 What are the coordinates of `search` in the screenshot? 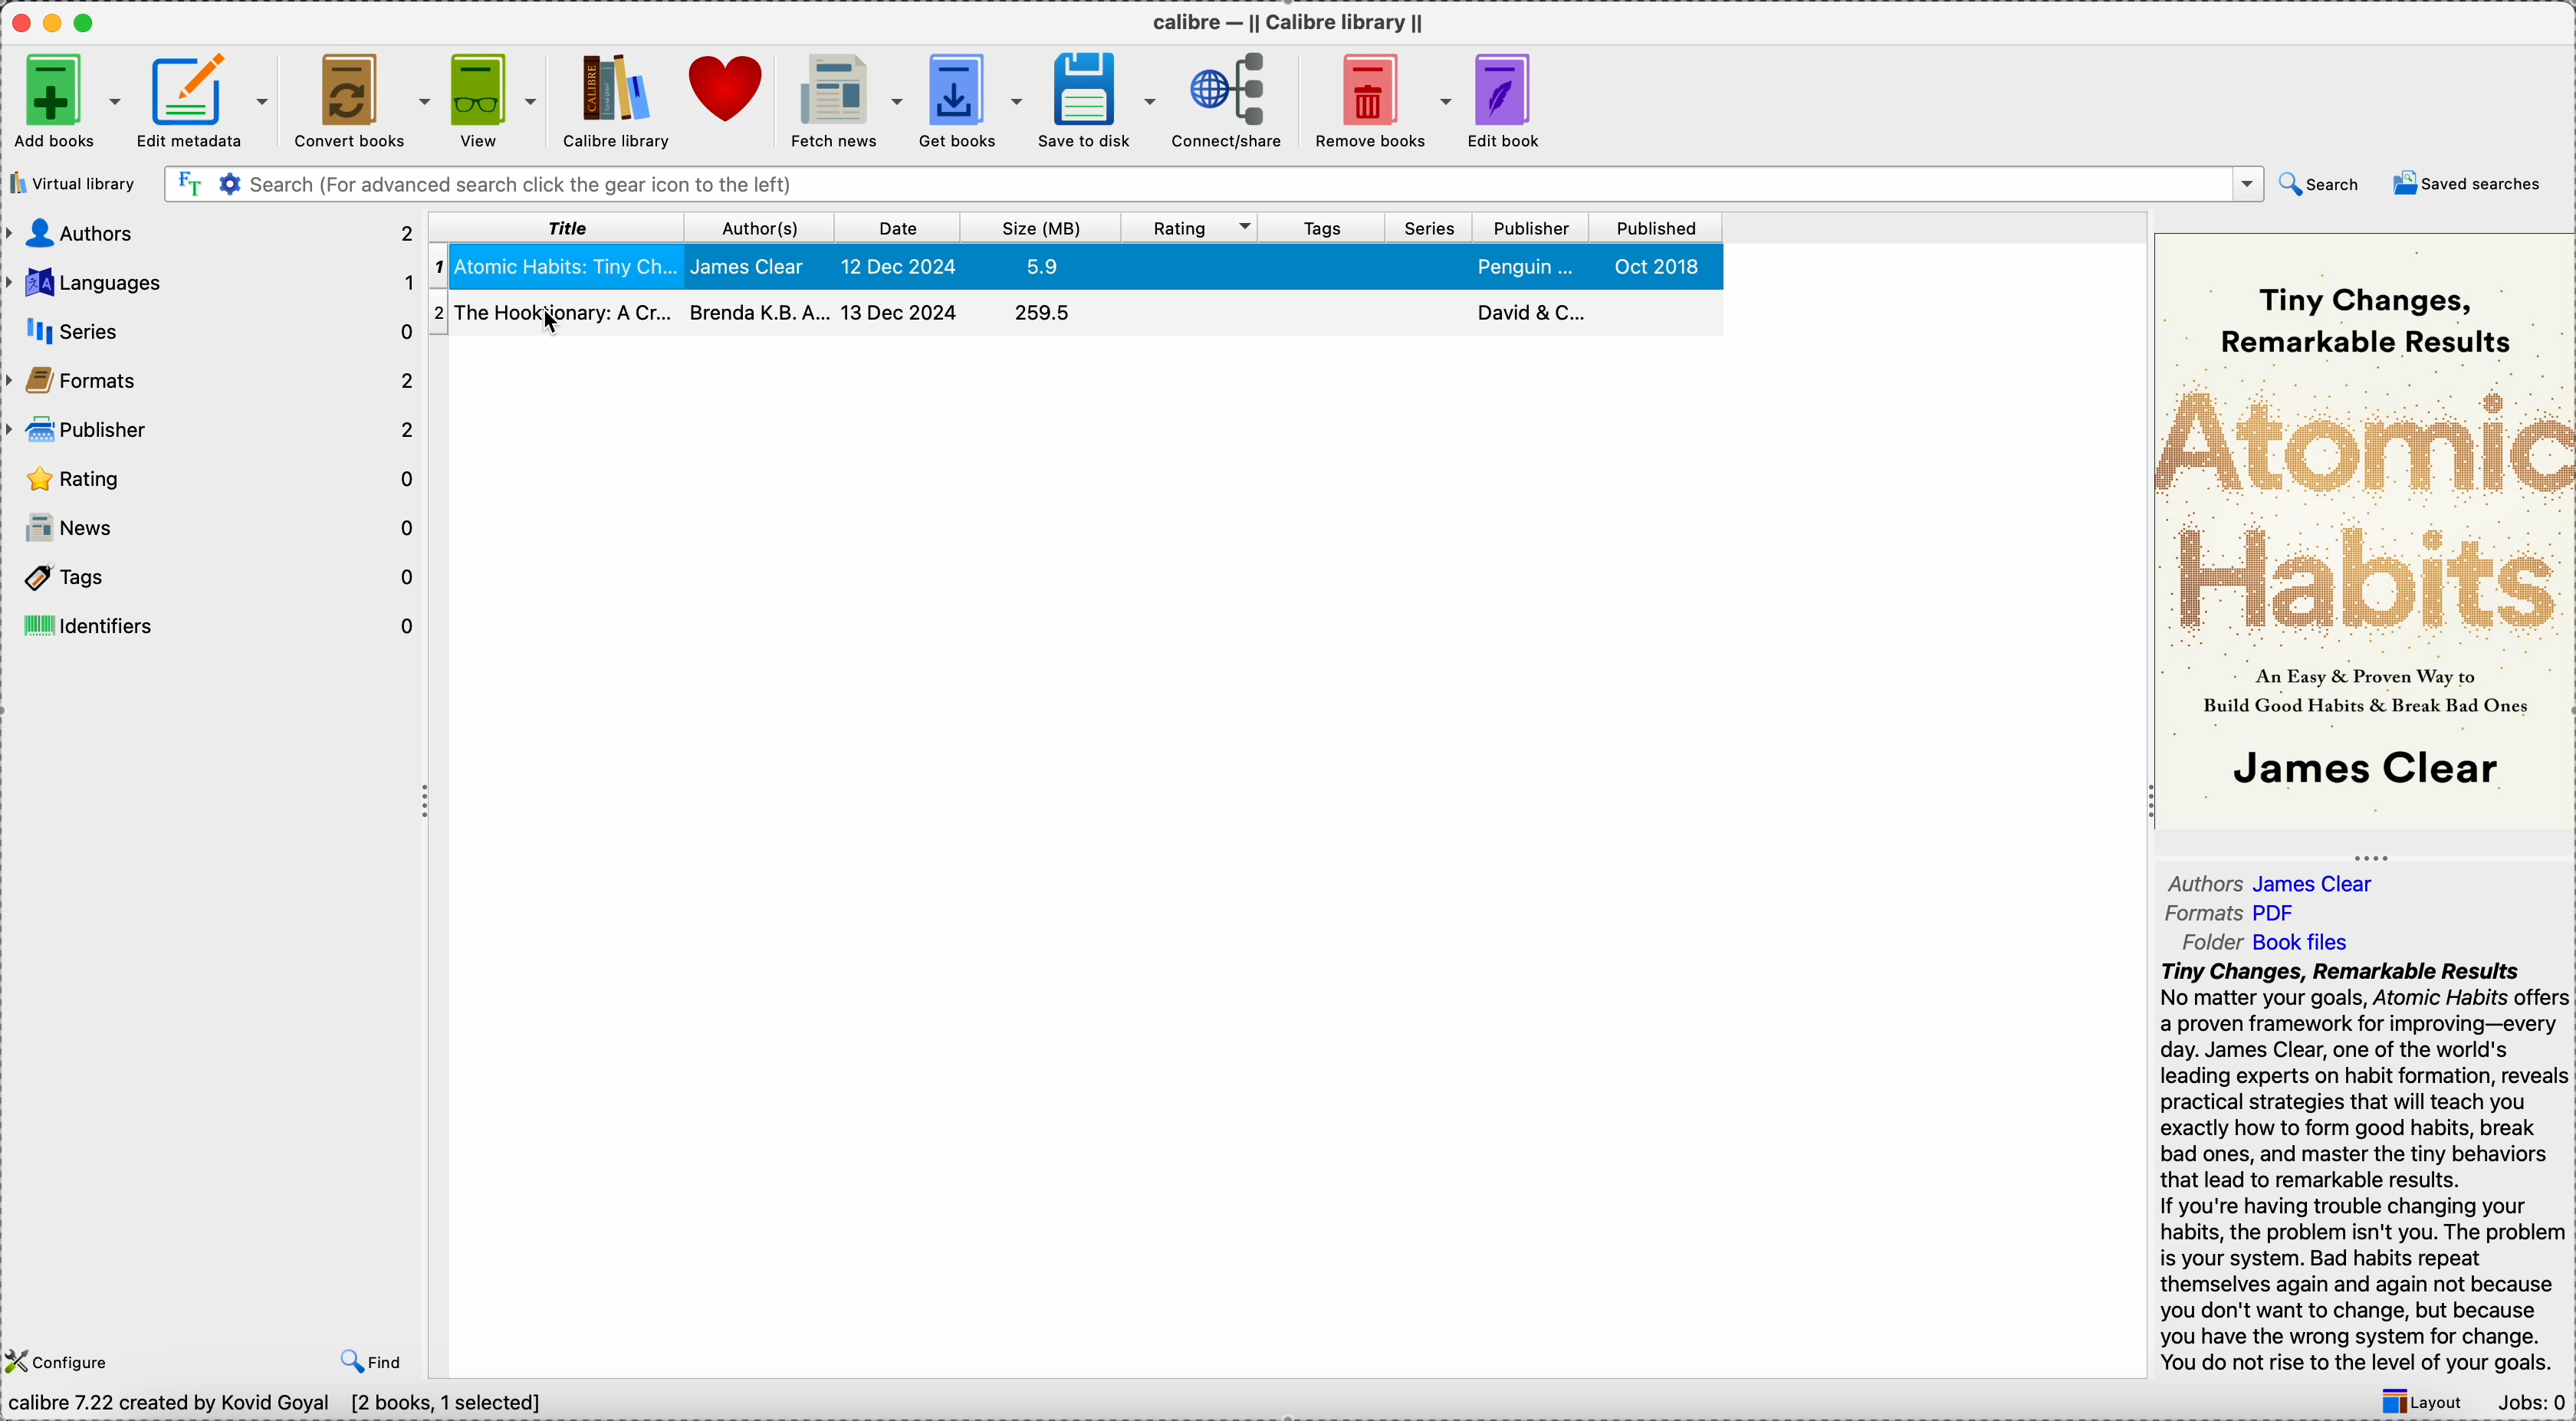 It's located at (2320, 185).